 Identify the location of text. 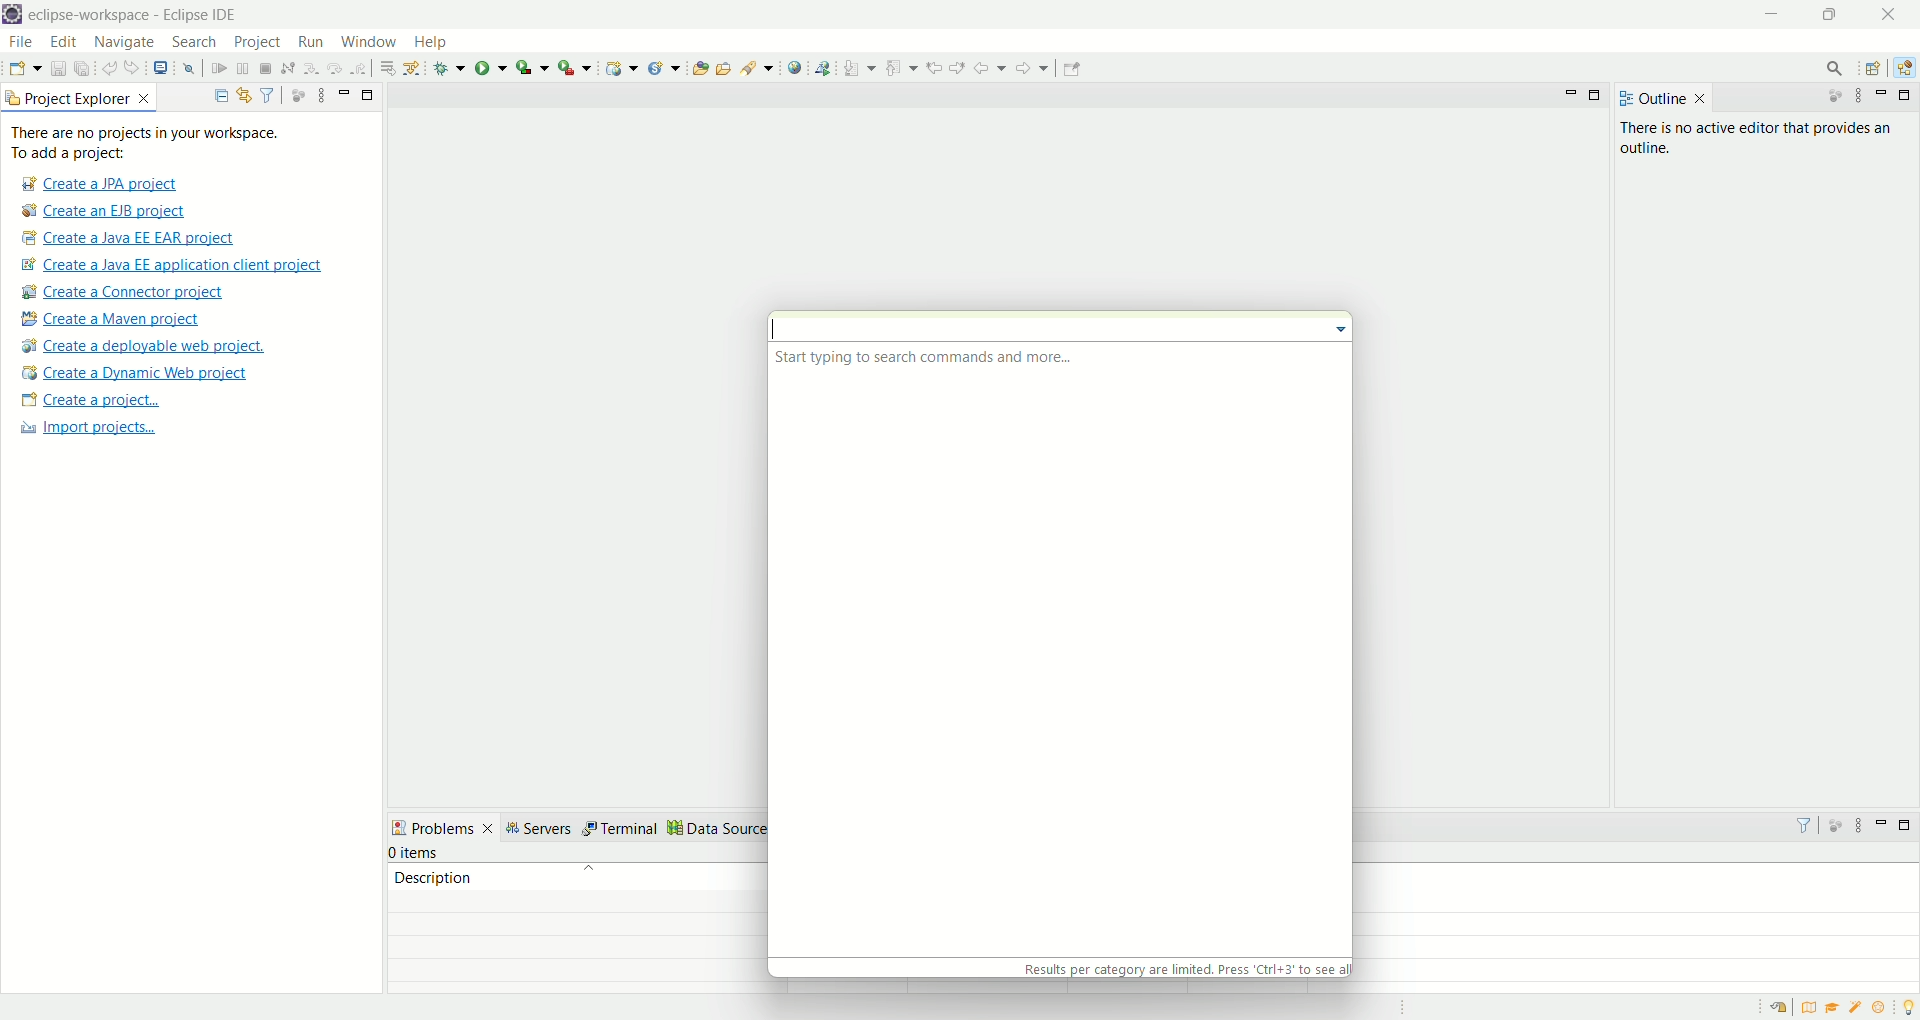
(926, 357).